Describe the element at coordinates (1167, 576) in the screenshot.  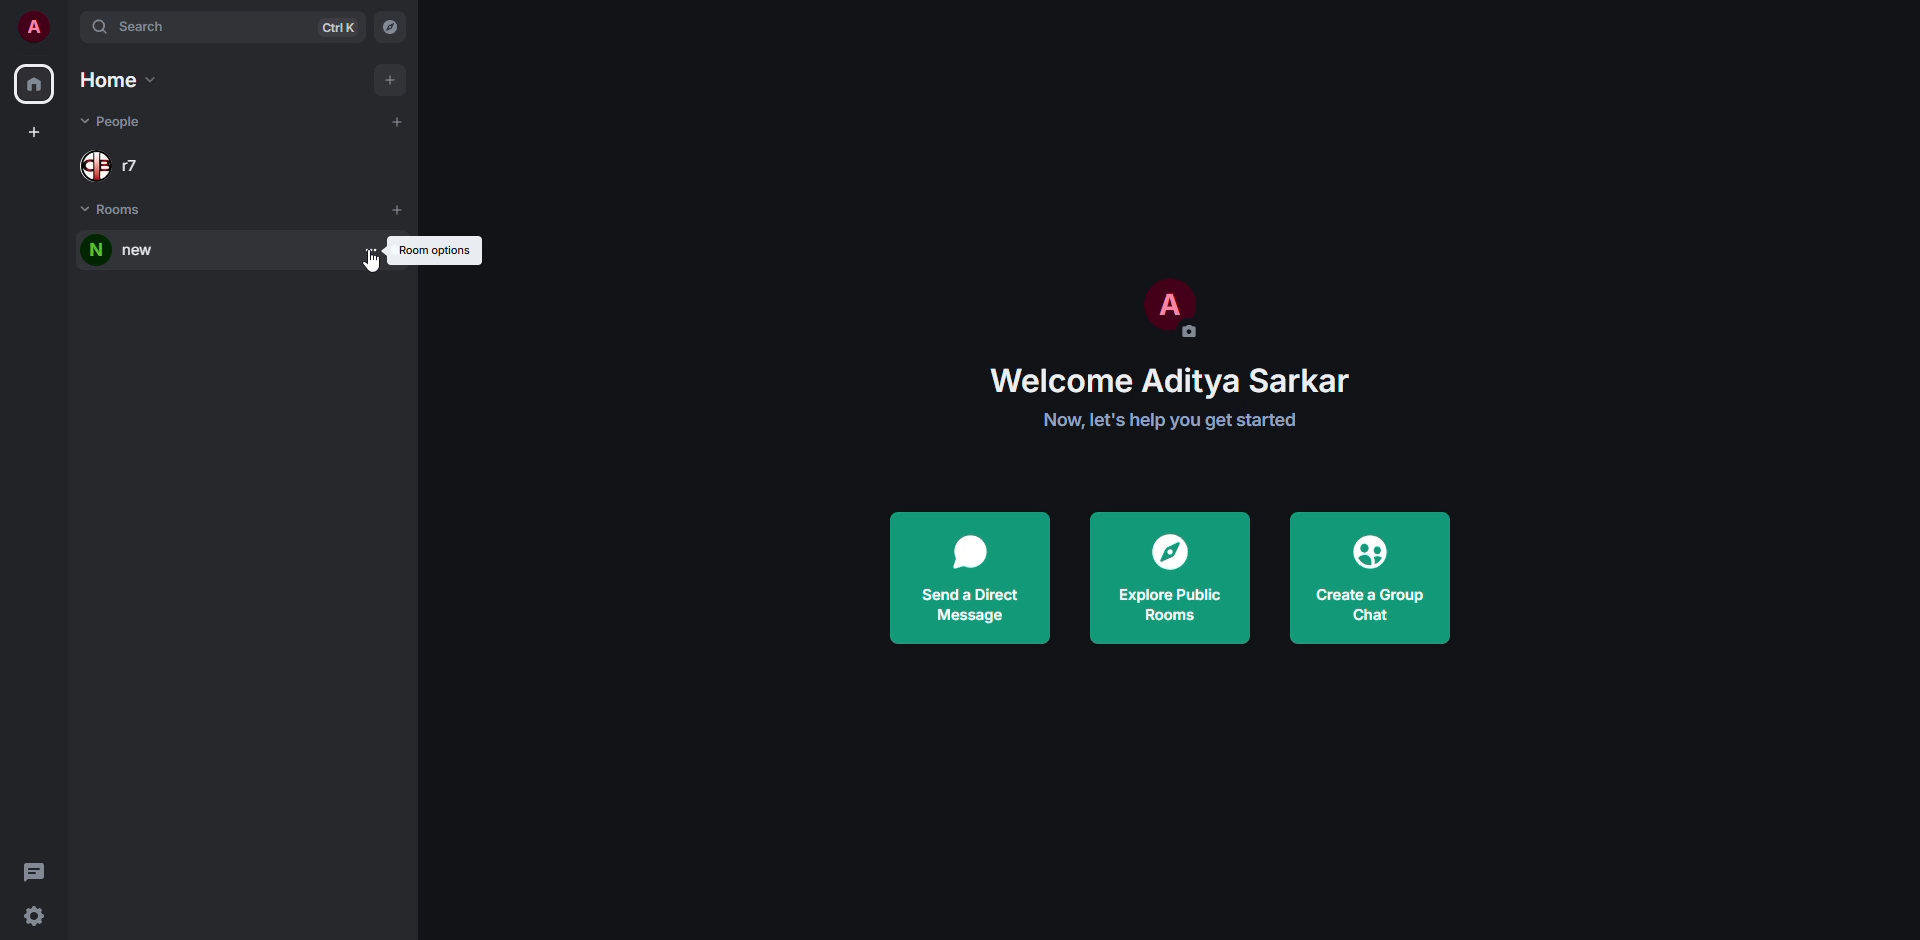
I see `explore public rooms` at that location.